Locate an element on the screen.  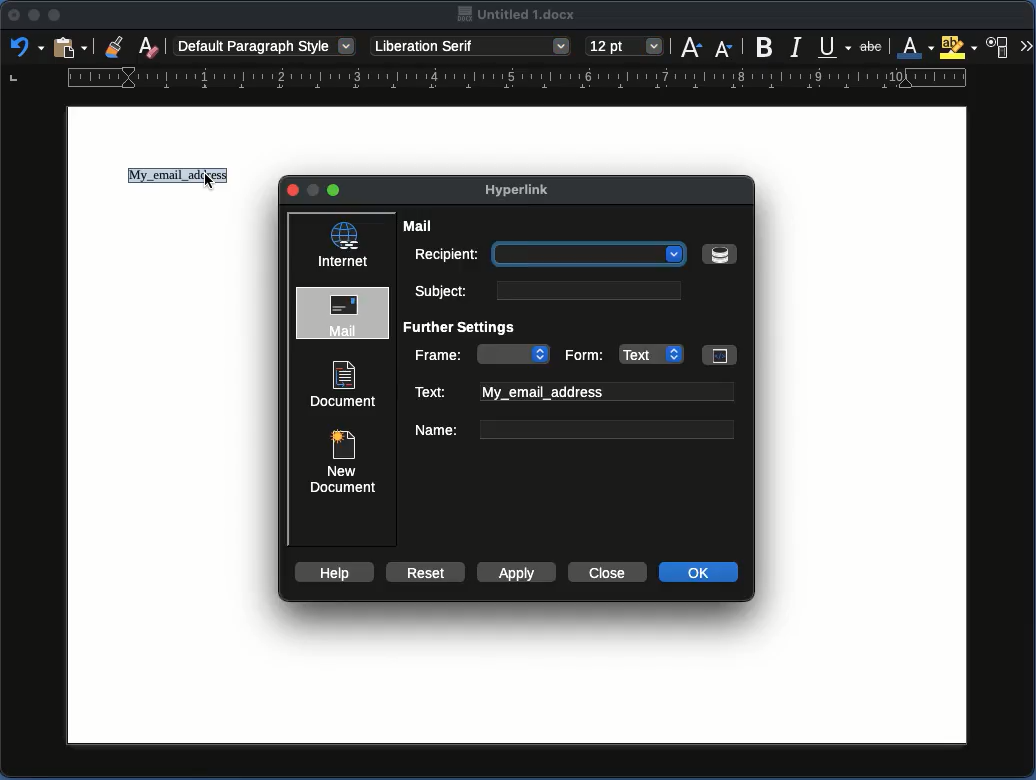
New document is located at coordinates (341, 459).